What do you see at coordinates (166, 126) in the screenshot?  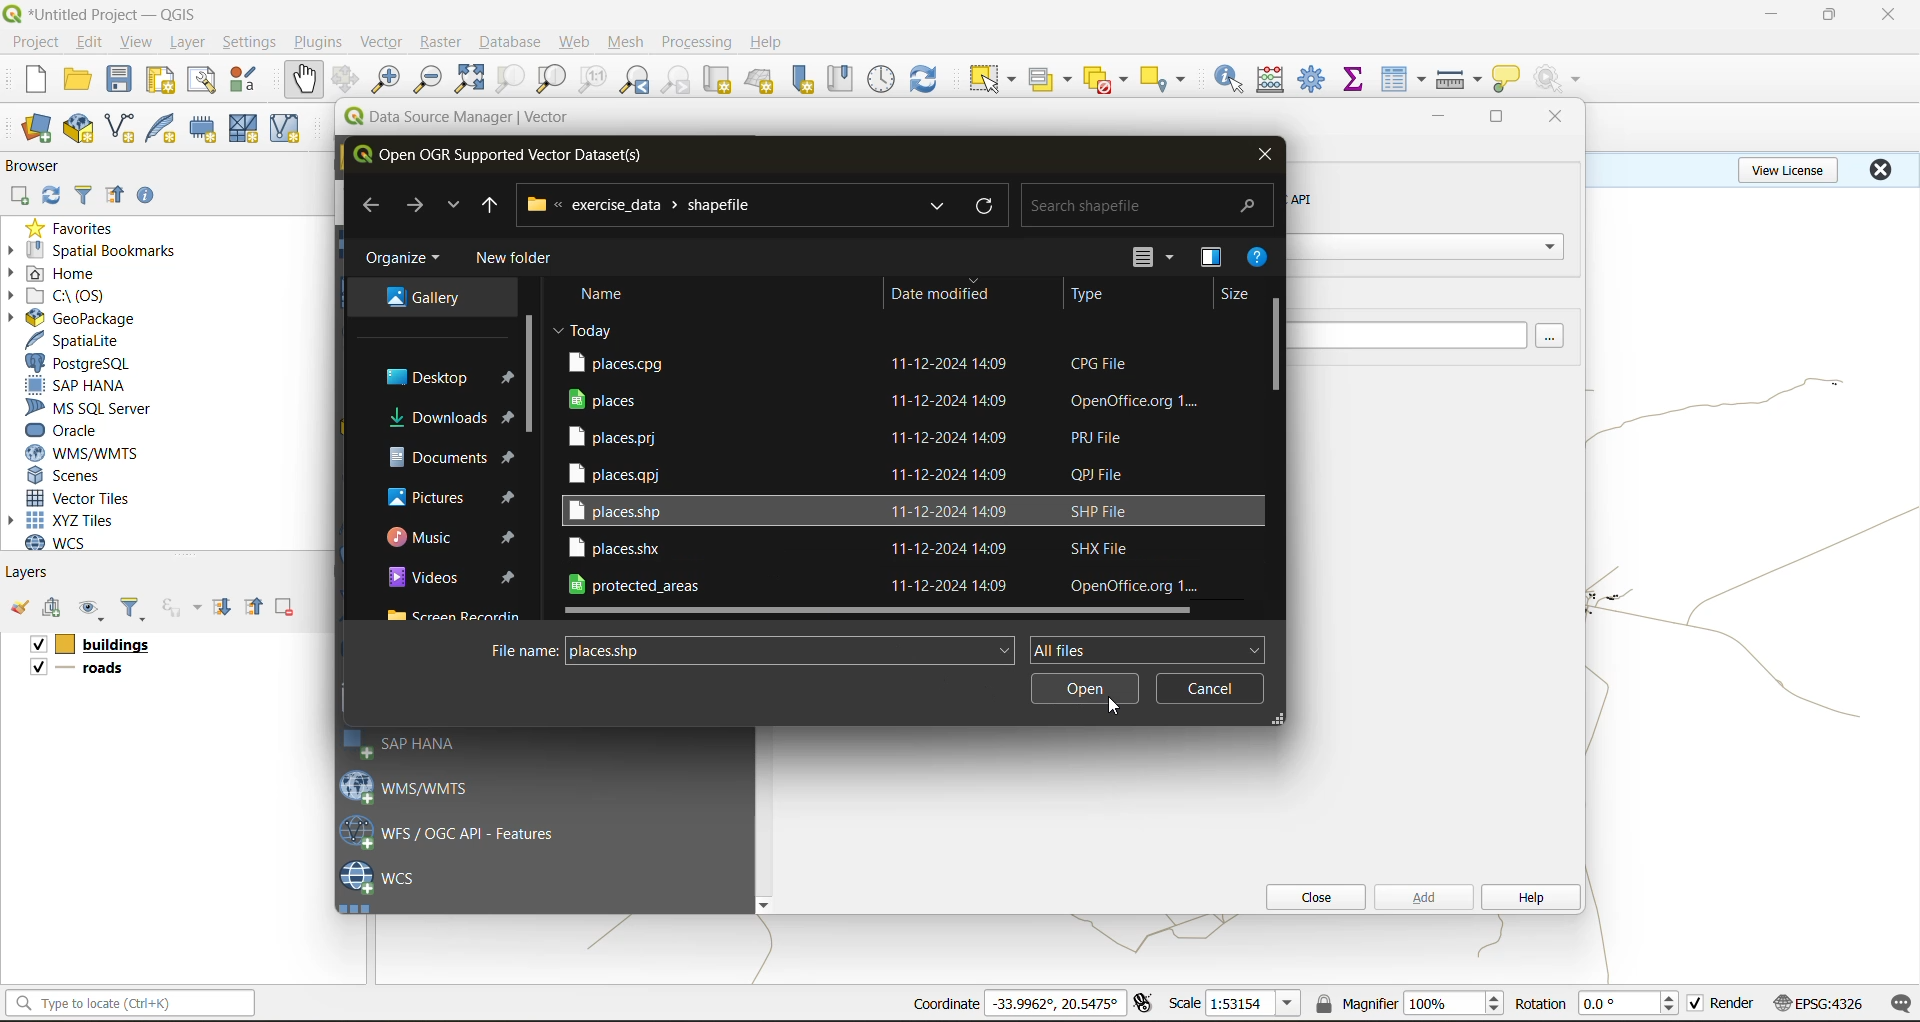 I see `new spatialite layer` at bounding box center [166, 126].